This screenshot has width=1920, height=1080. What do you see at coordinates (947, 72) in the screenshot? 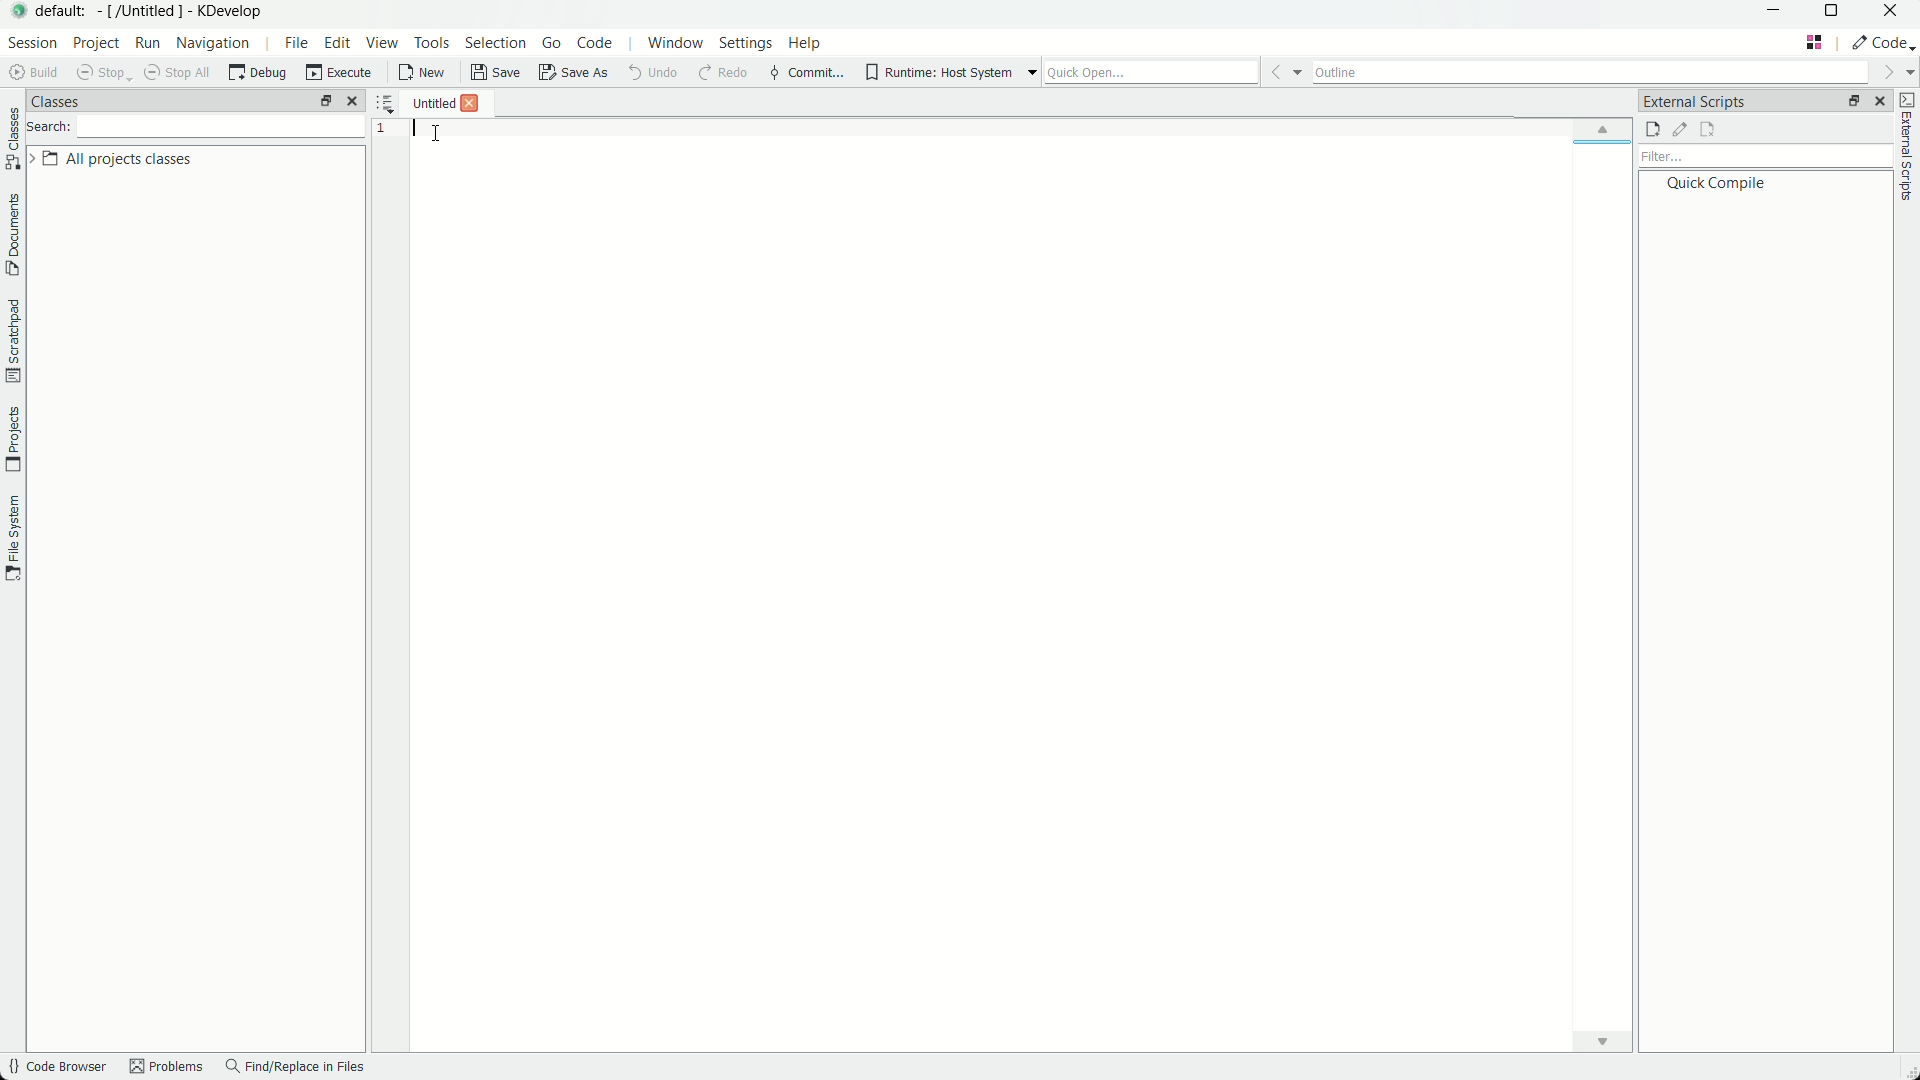
I see `runtime host system` at bounding box center [947, 72].